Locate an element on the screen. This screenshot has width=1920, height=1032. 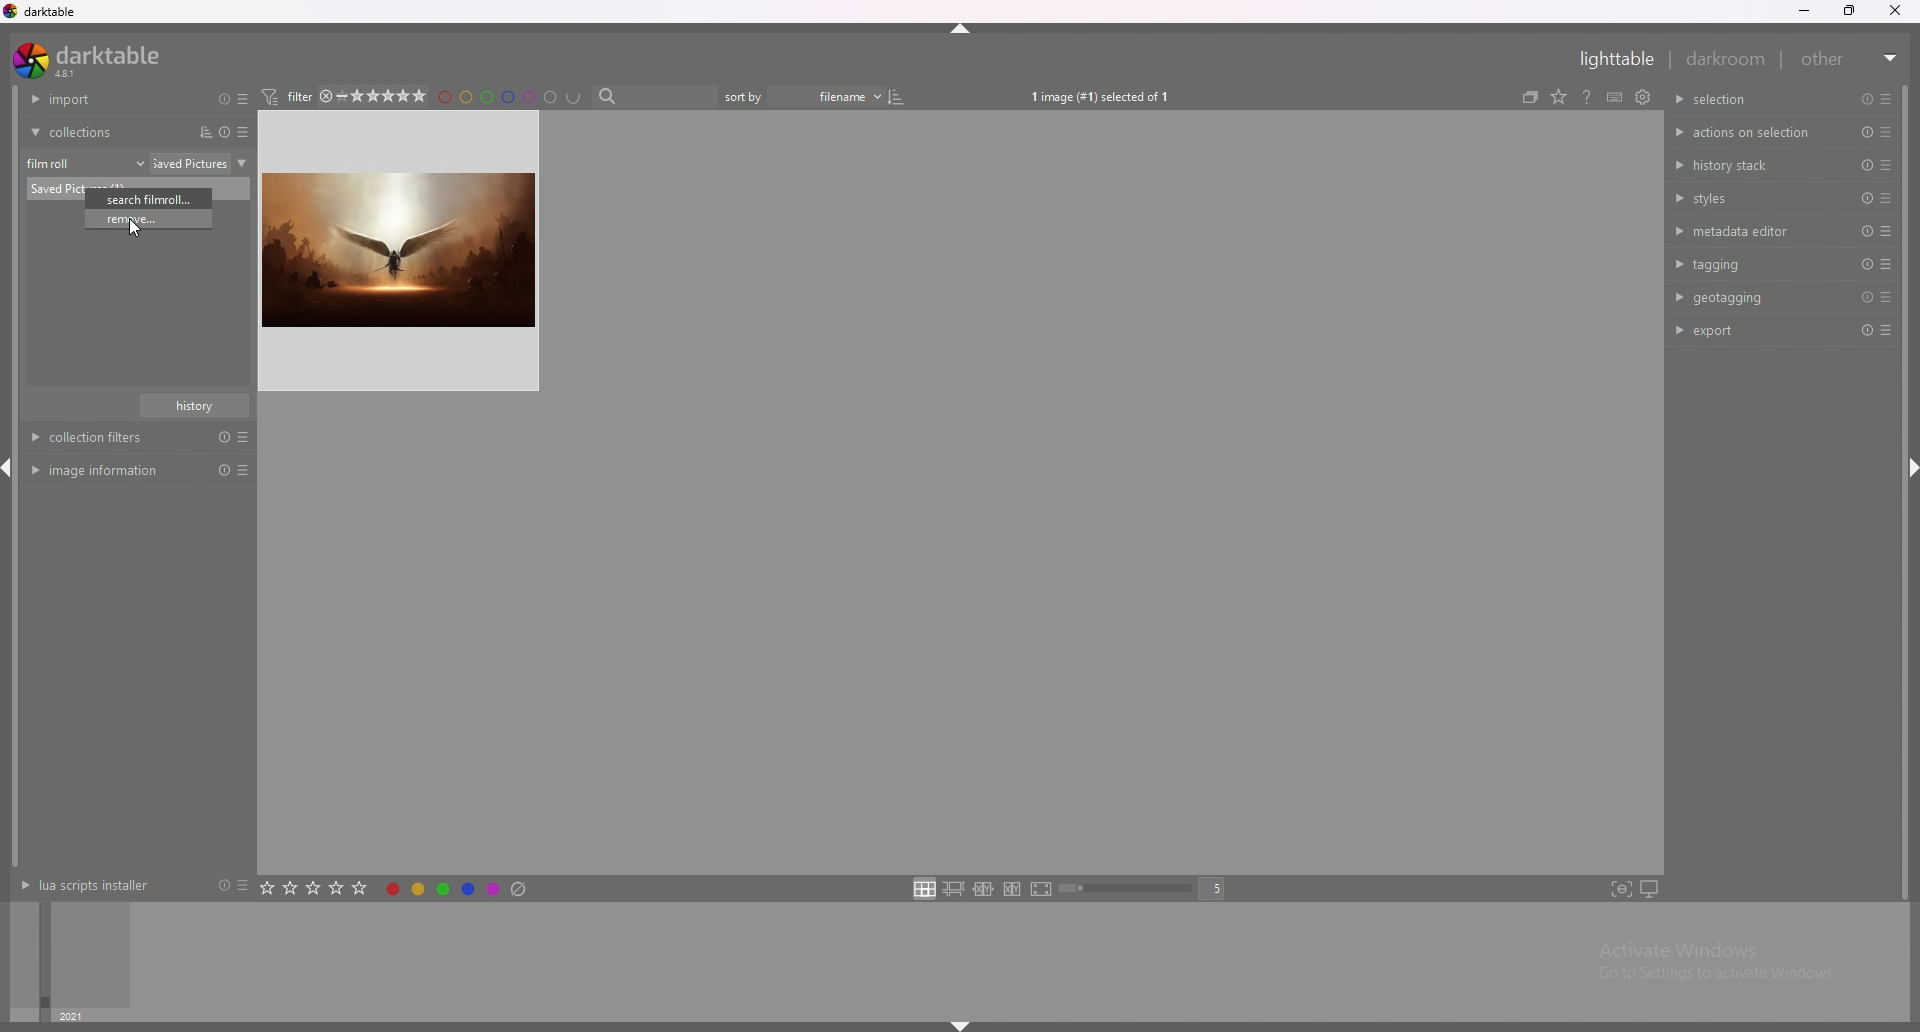
actions on selection is located at coordinates (1746, 133).